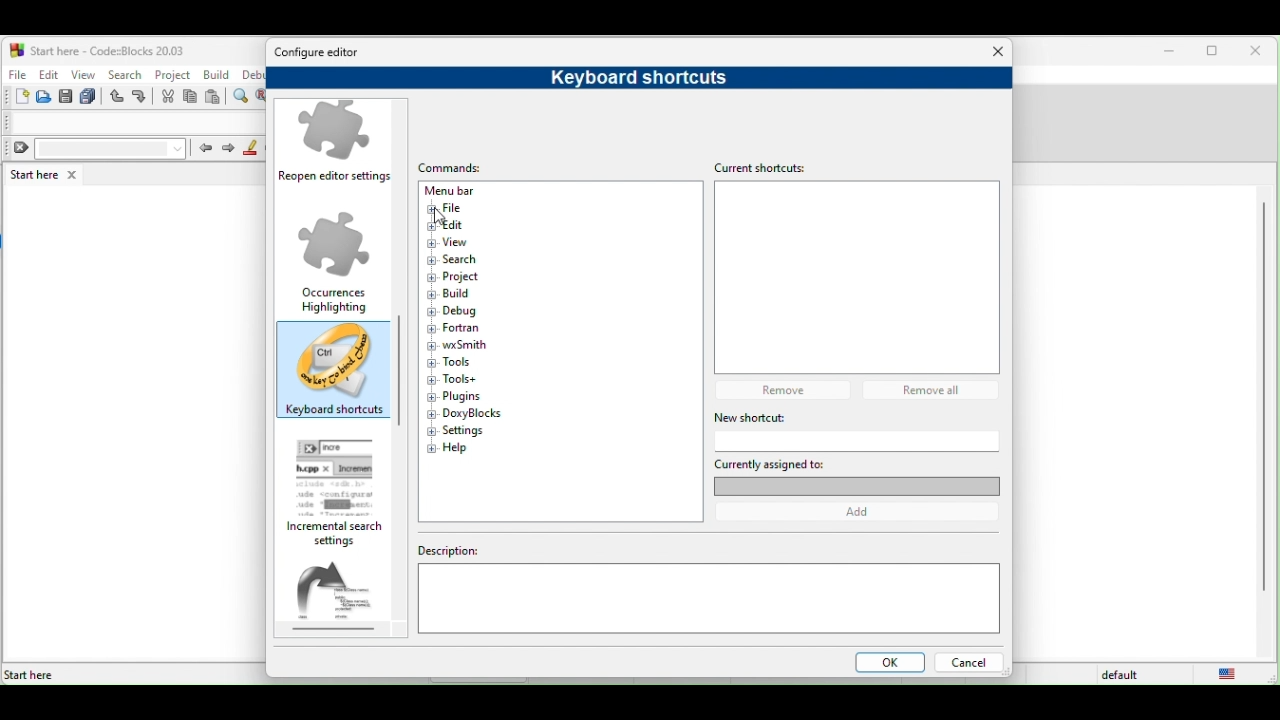 The image size is (1280, 720). Describe the element at coordinates (1170, 52) in the screenshot. I see `minimize` at that location.